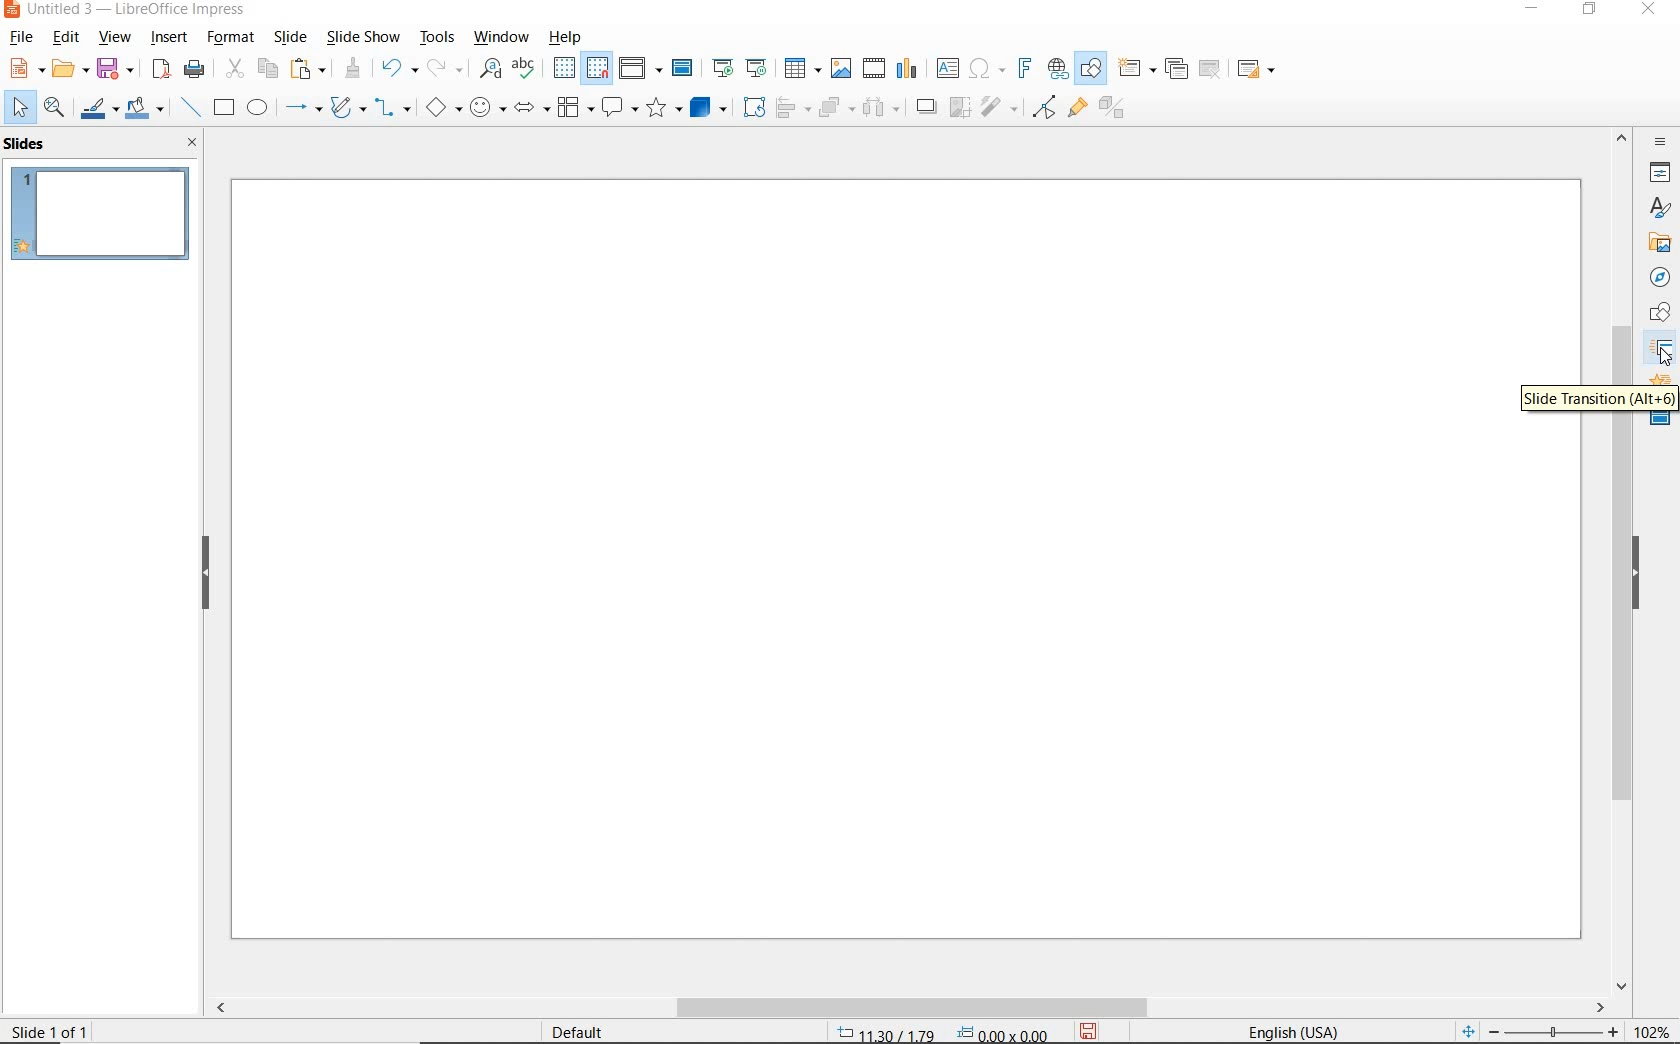 This screenshot has height=1044, width=1680. Describe the element at coordinates (489, 70) in the screenshot. I see `FIND AND REPLACE` at that location.